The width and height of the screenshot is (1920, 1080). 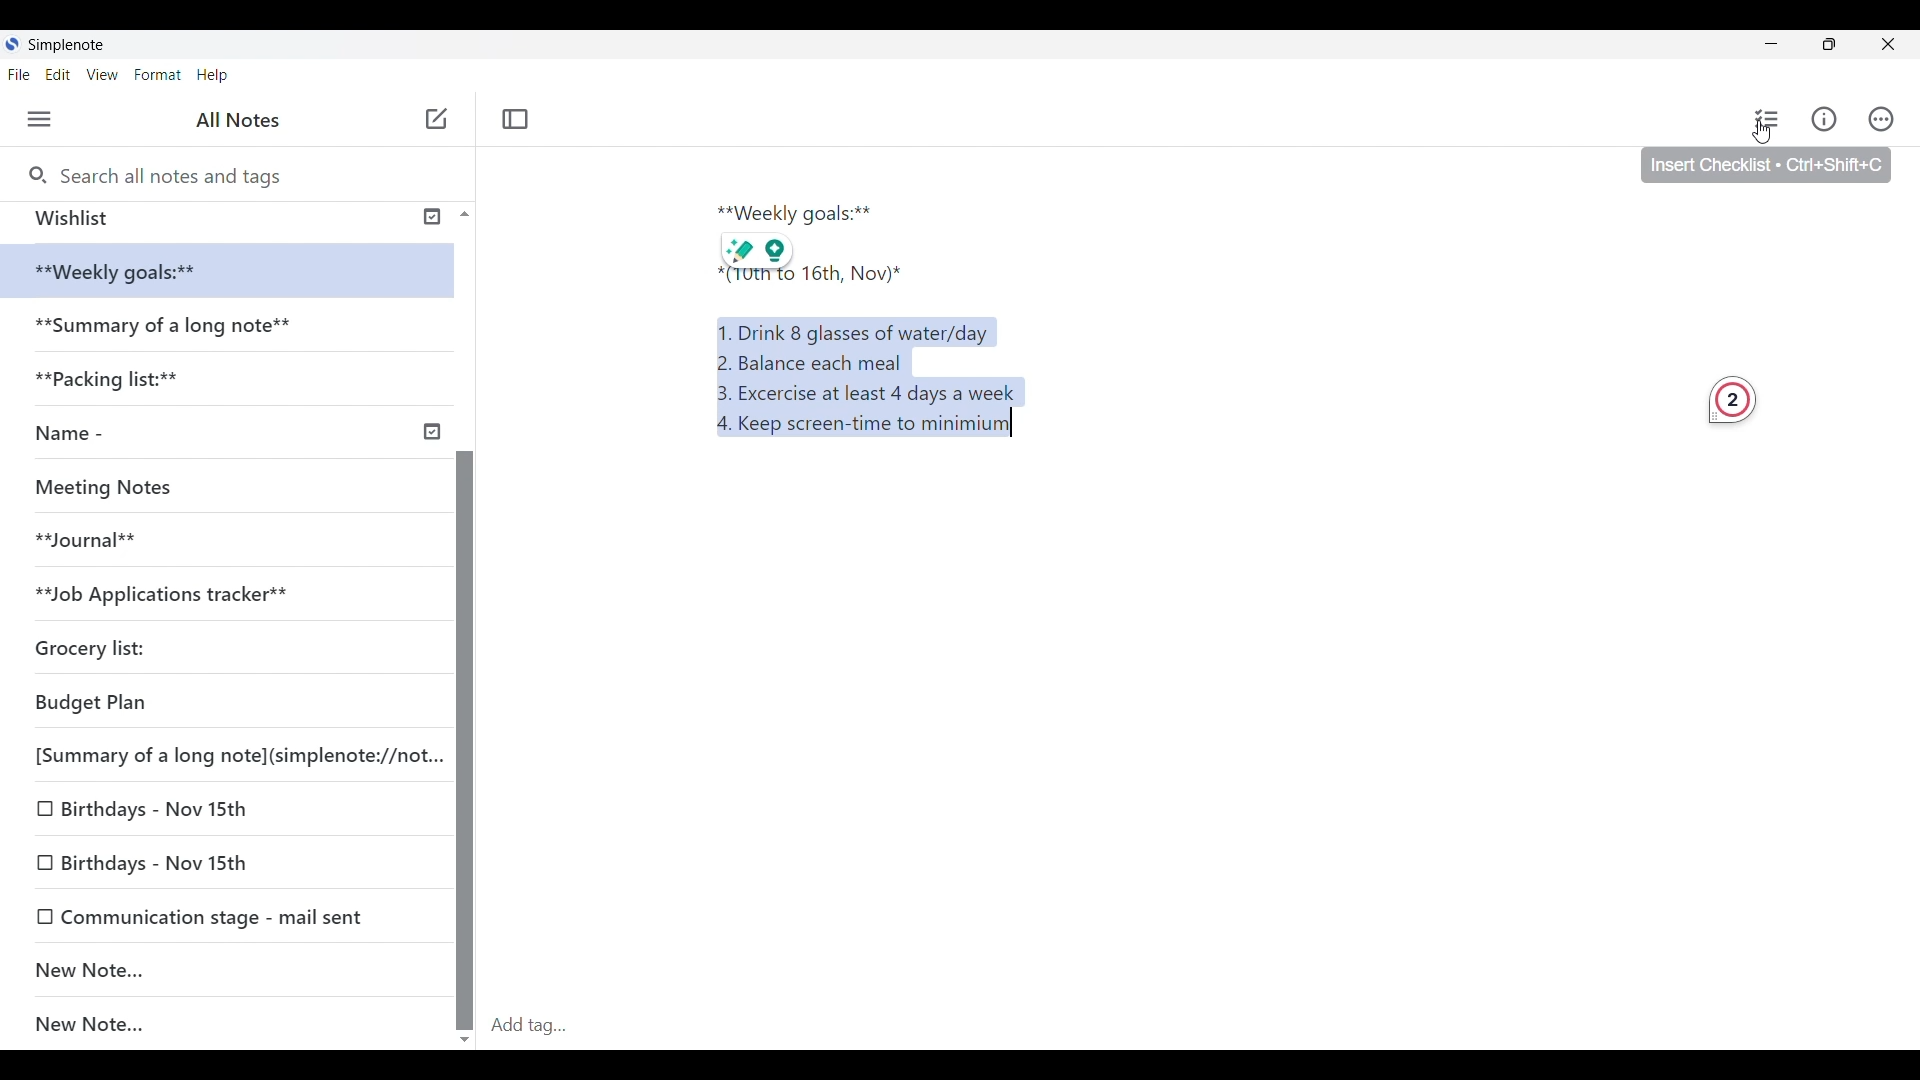 I want to click on grammarly assist pop up, so click(x=756, y=248).